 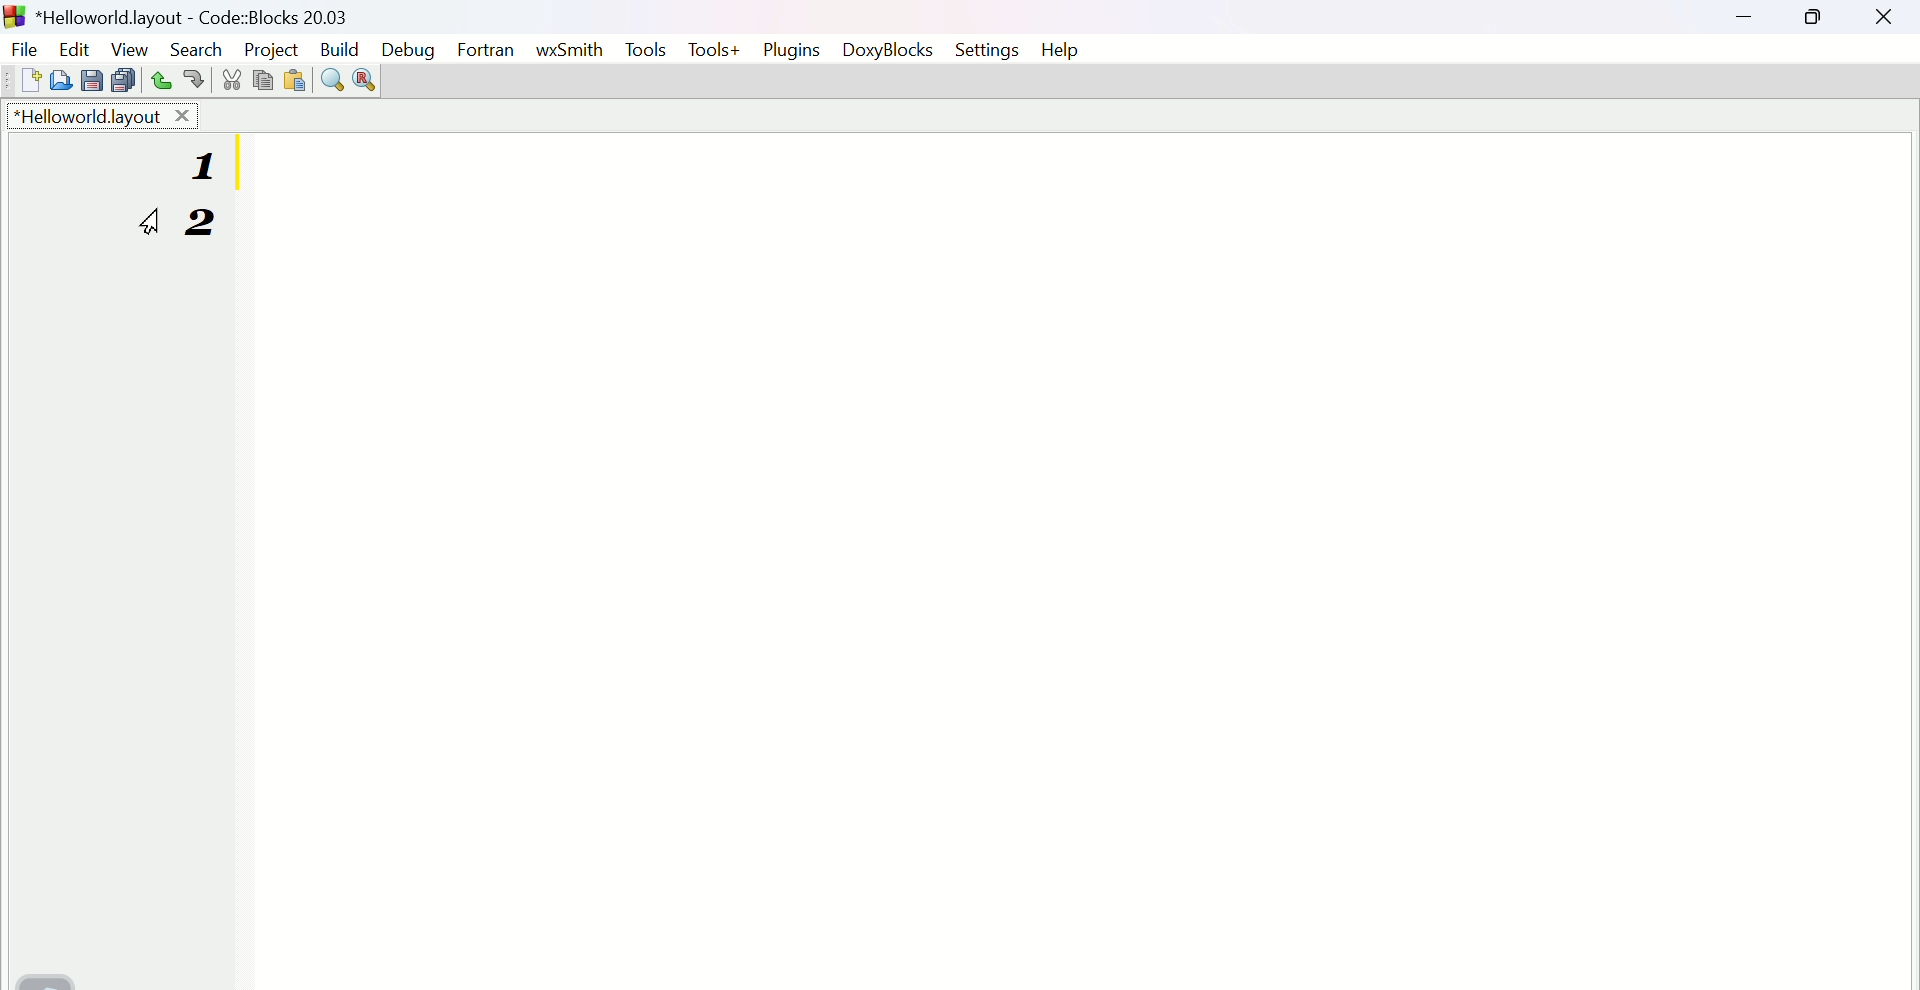 What do you see at coordinates (293, 80) in the screenshot?
I see `Paste` at bounding box center [293, 80].